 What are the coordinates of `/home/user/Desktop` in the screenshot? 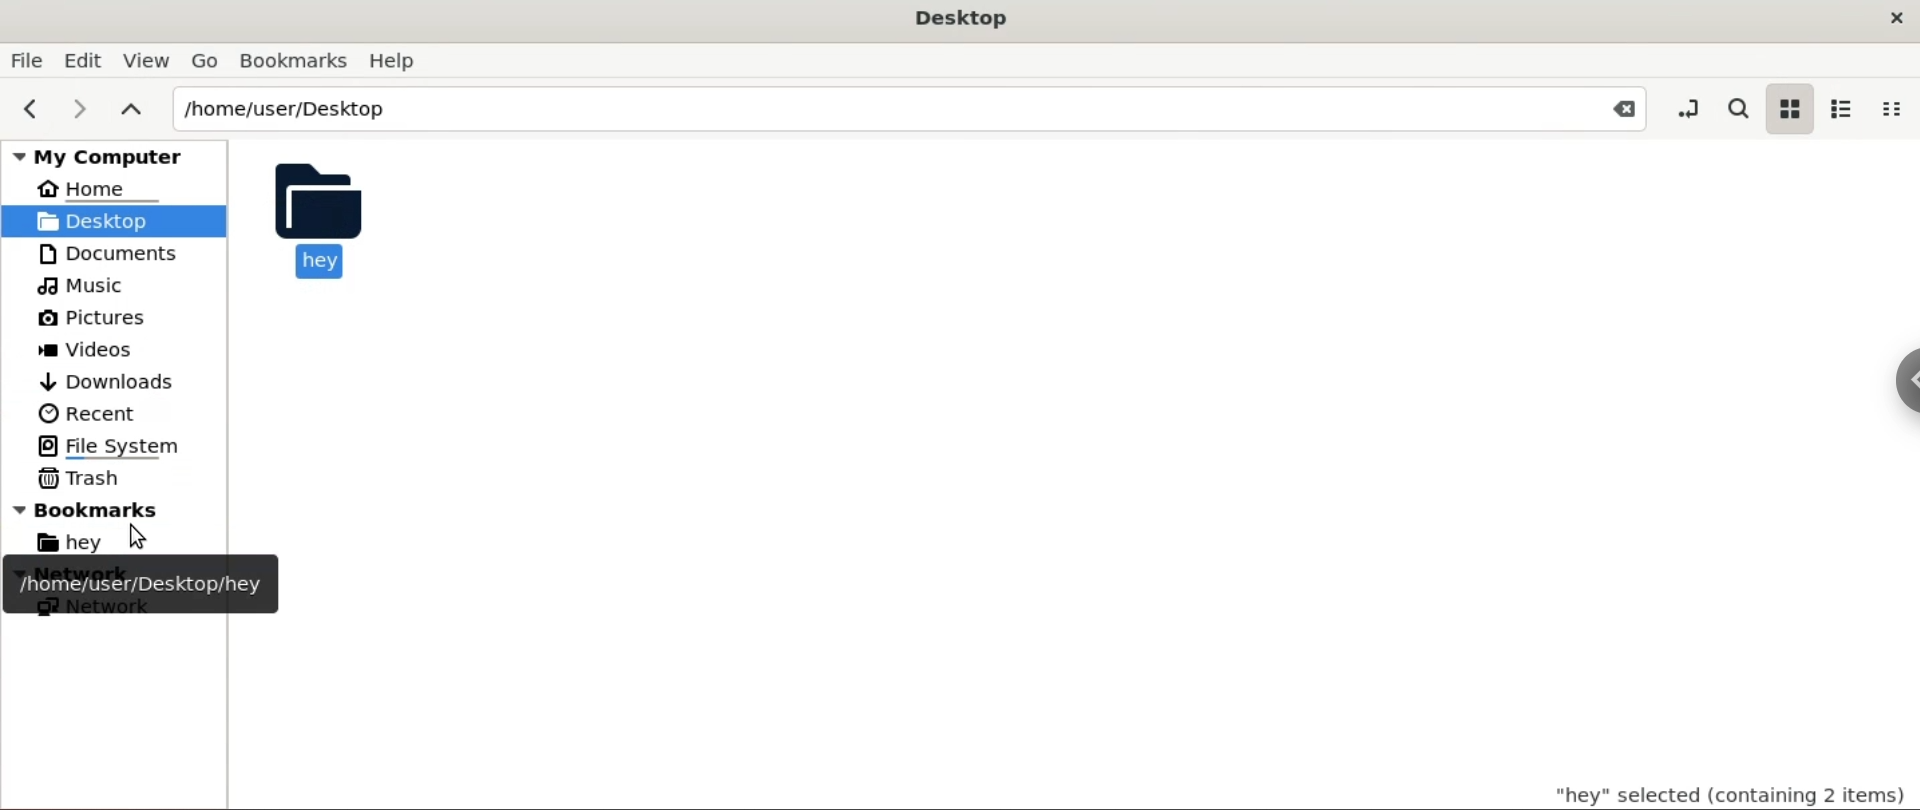 It's located at (871, 108).